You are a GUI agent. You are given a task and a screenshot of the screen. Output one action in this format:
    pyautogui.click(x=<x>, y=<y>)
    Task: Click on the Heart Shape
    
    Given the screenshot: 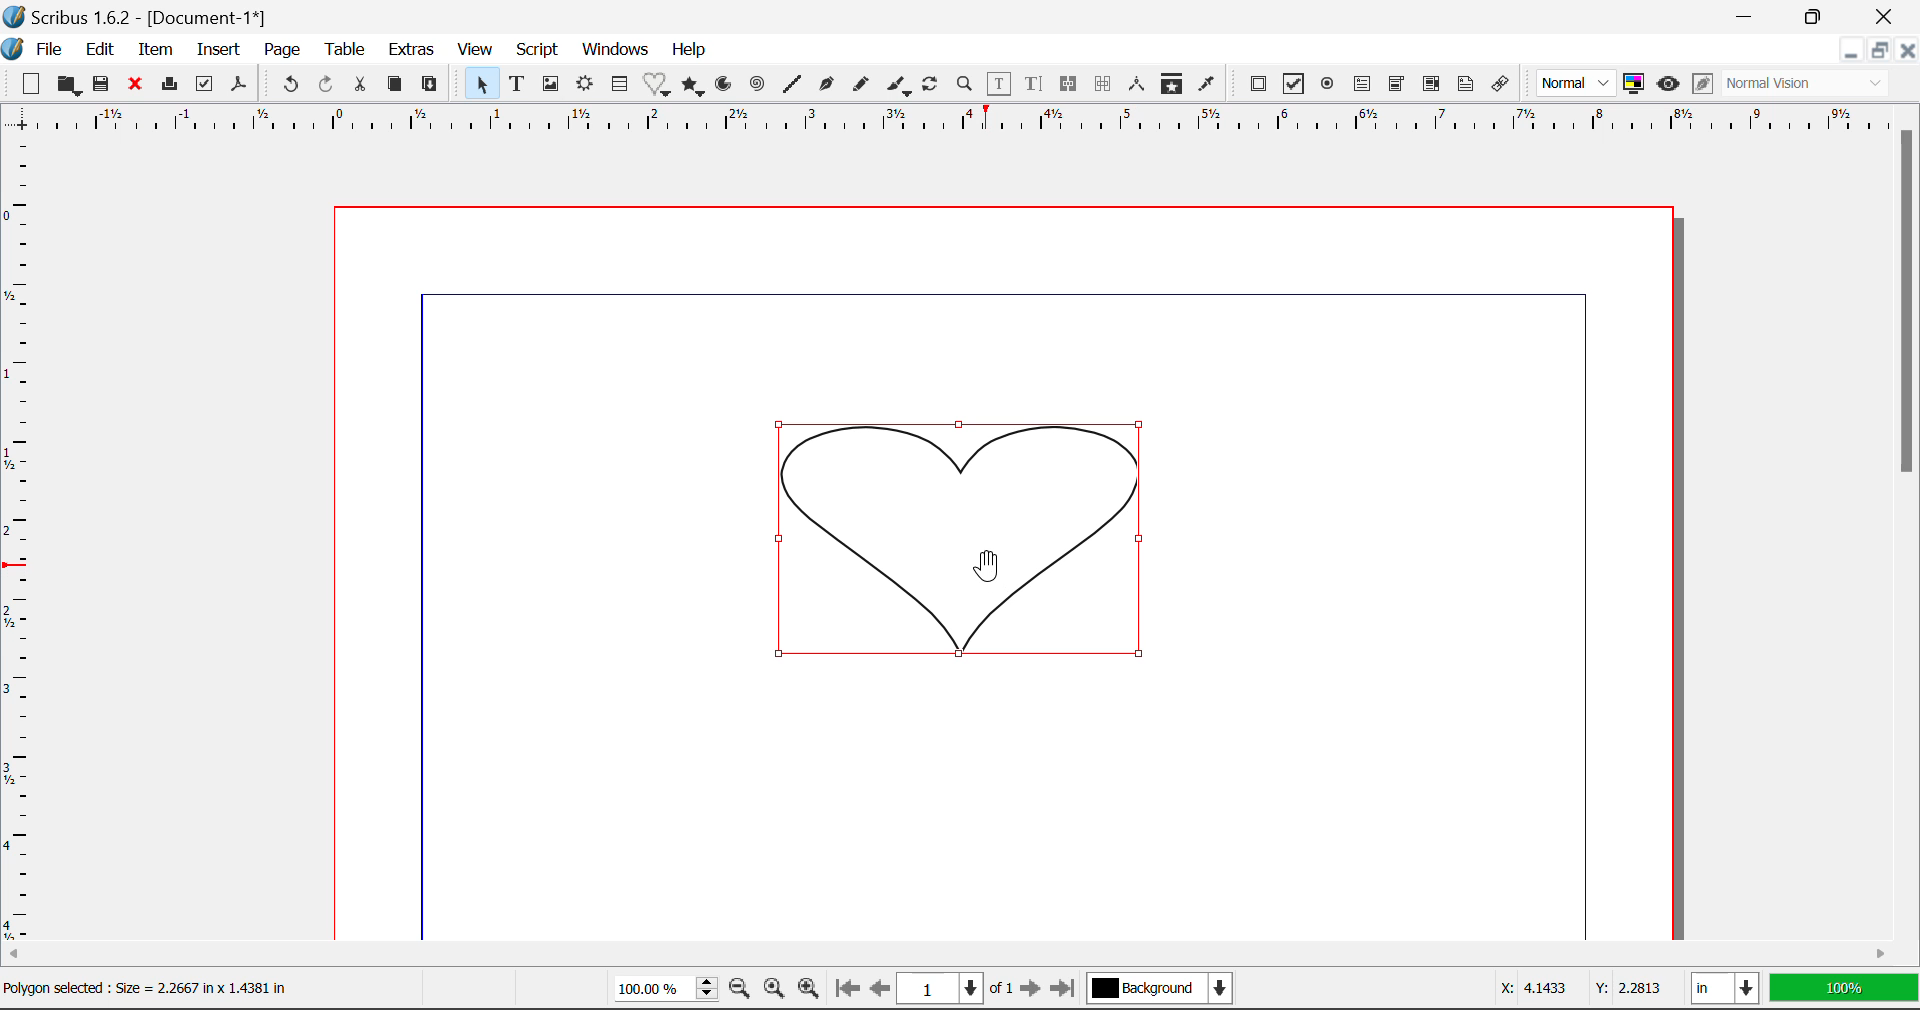 What is the action you would take?
    pyautogui.click(x=956, y=540)
    